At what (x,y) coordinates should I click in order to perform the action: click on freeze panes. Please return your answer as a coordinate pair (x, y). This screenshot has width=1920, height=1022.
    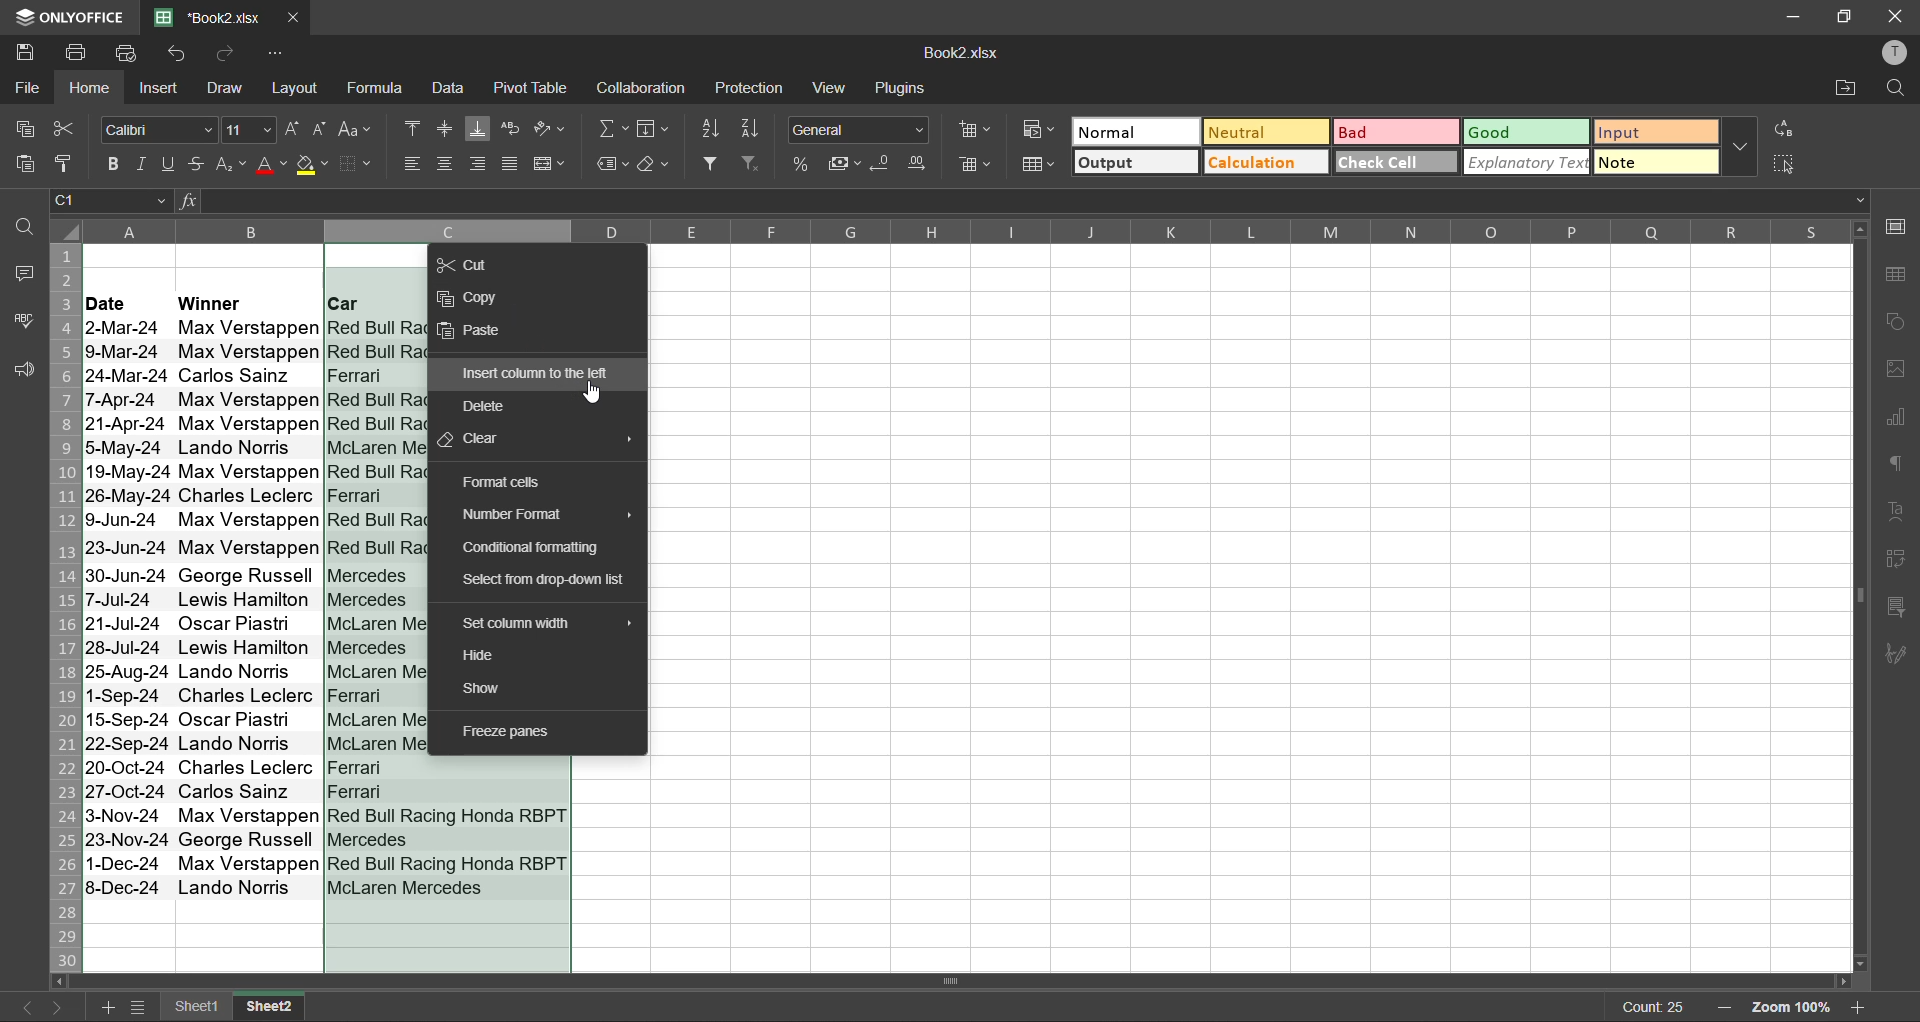
    Looking at the image, I should click on (507, 730).